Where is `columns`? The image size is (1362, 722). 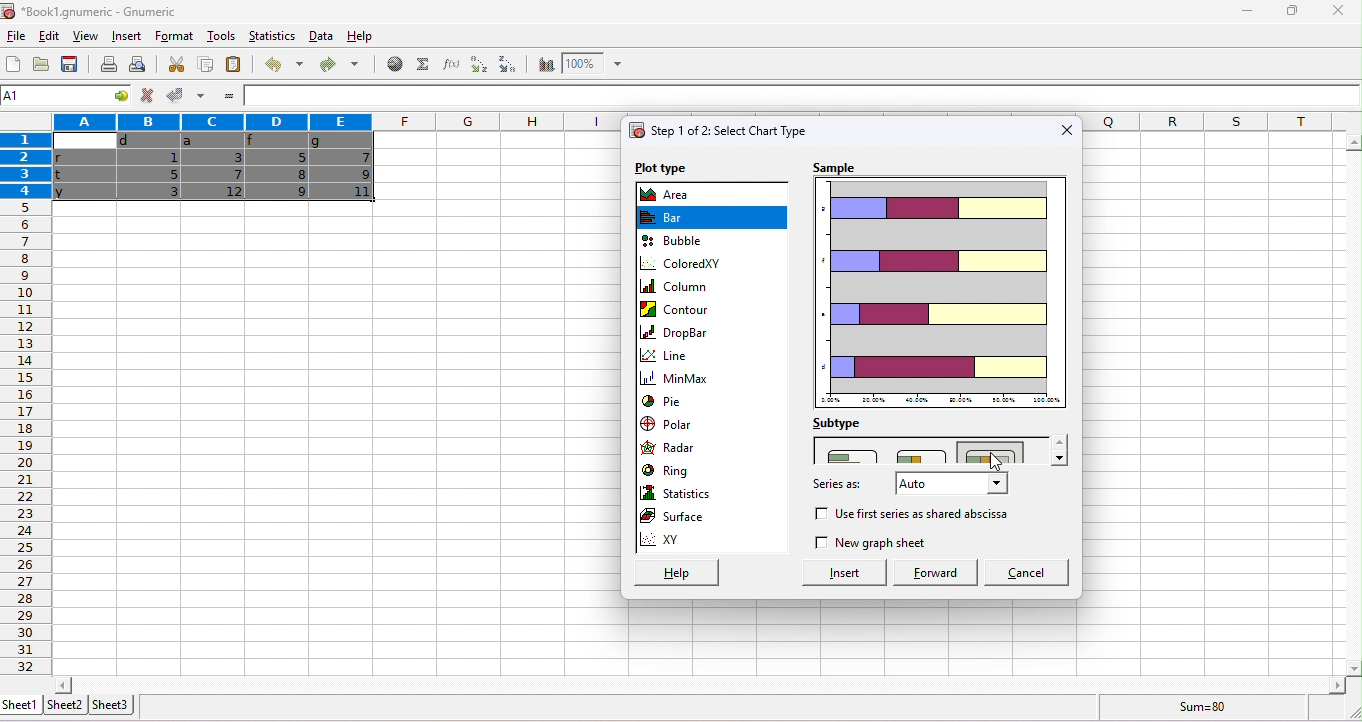 columns is located at coordinates (336, 123).